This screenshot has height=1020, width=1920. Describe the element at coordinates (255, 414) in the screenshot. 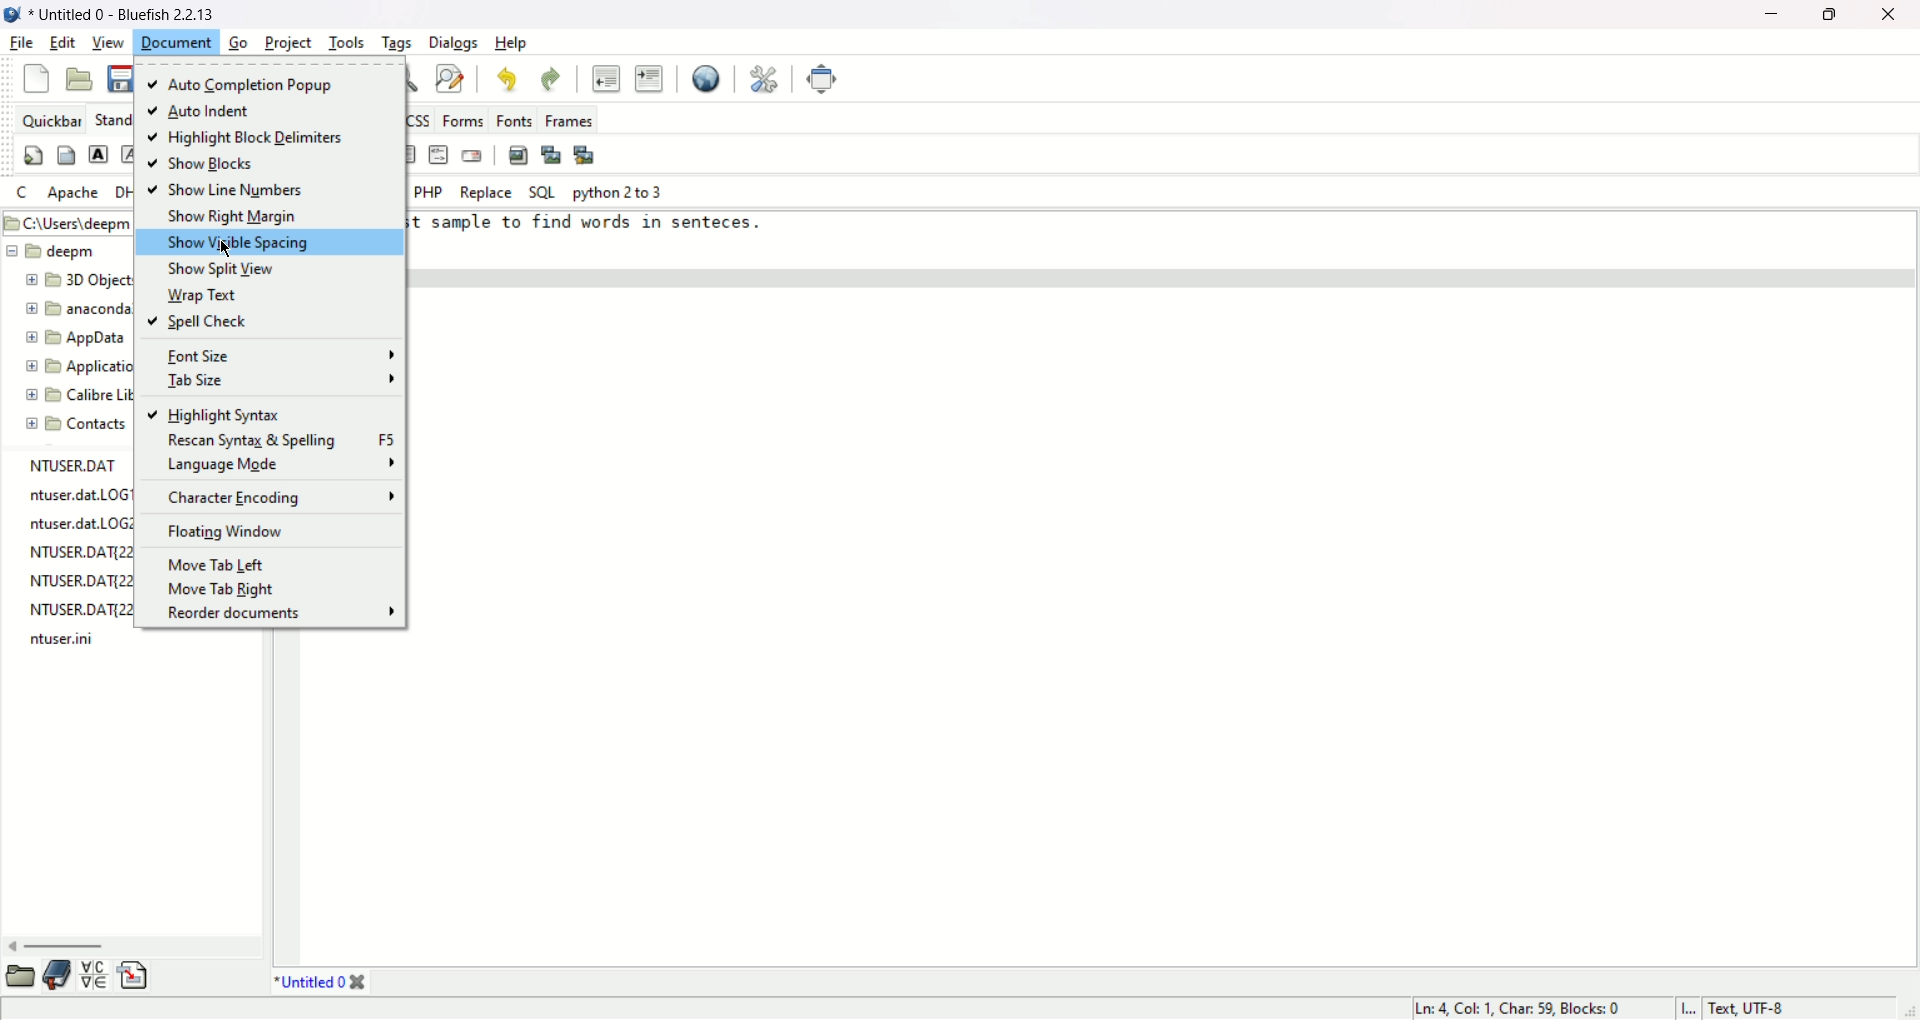

I see `highlight syntax` at that location.